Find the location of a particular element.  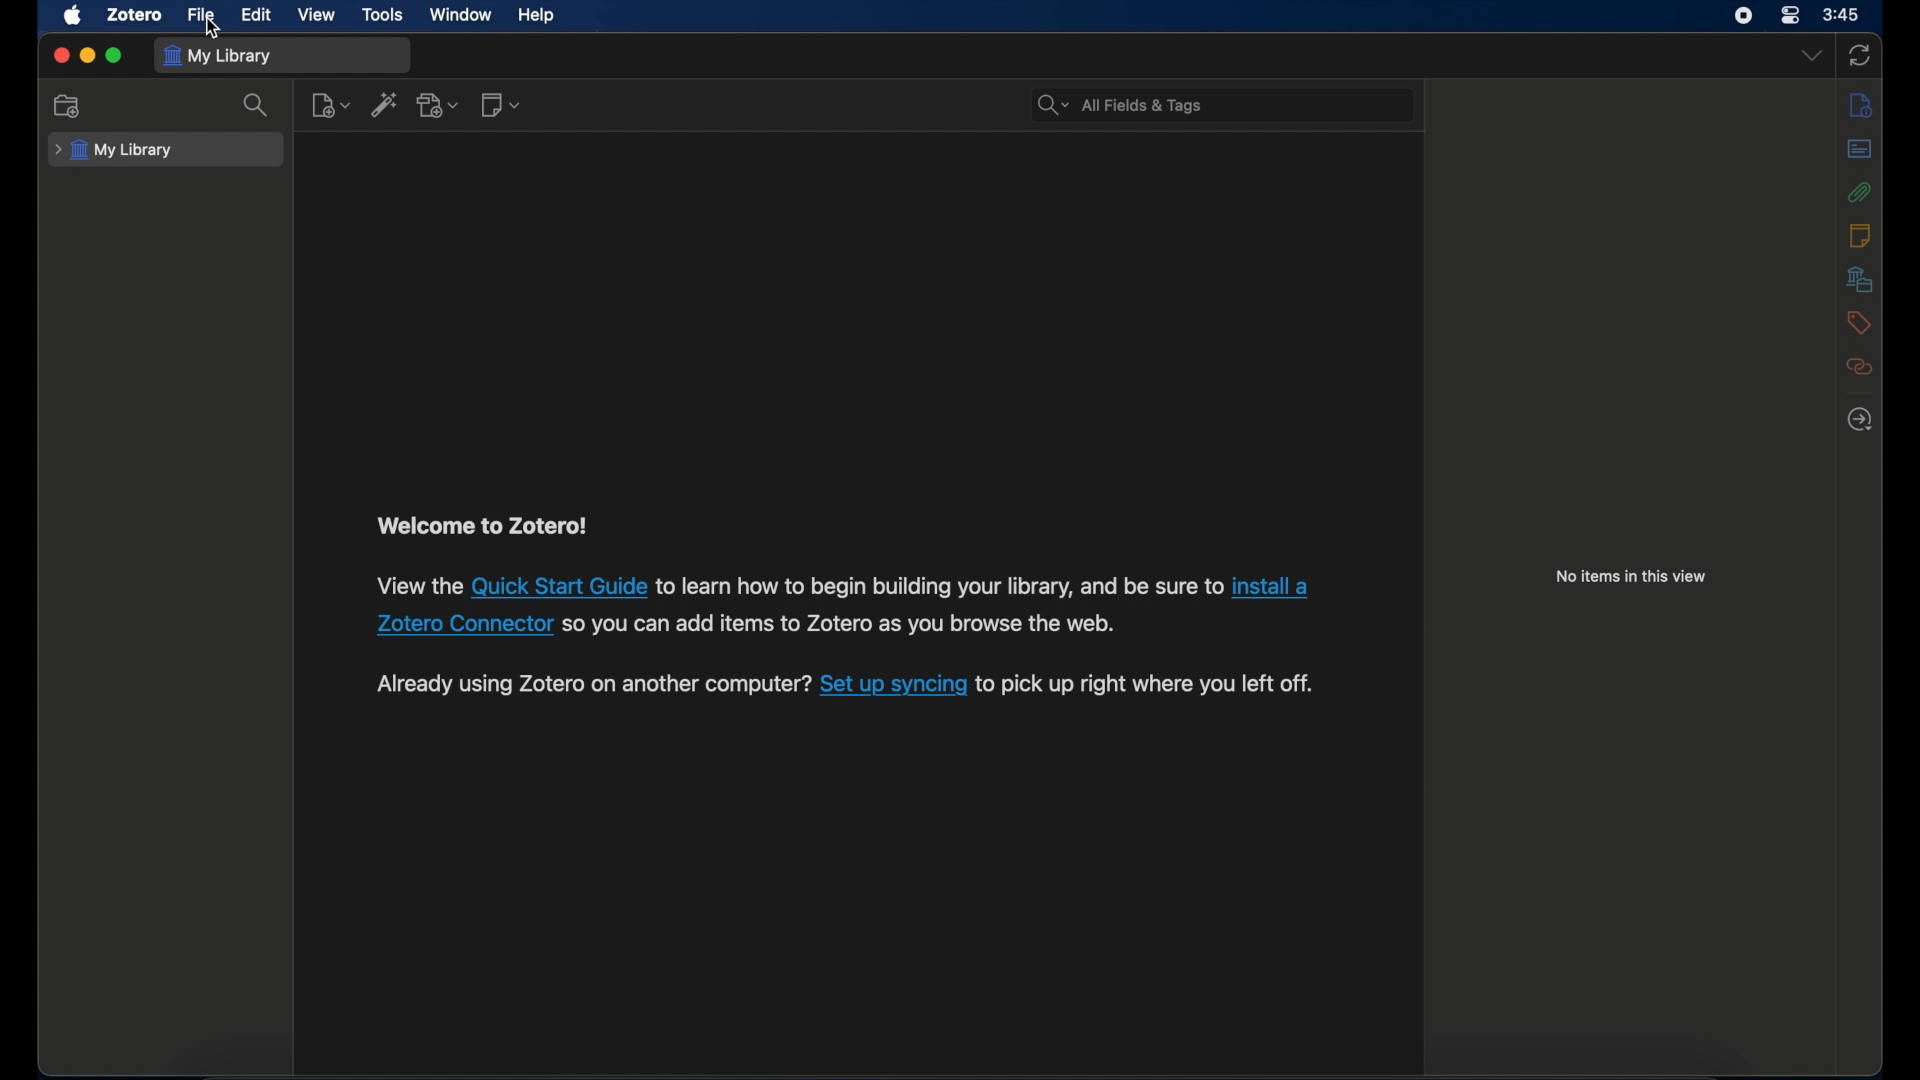

apple is located at coordinates (74, 16).